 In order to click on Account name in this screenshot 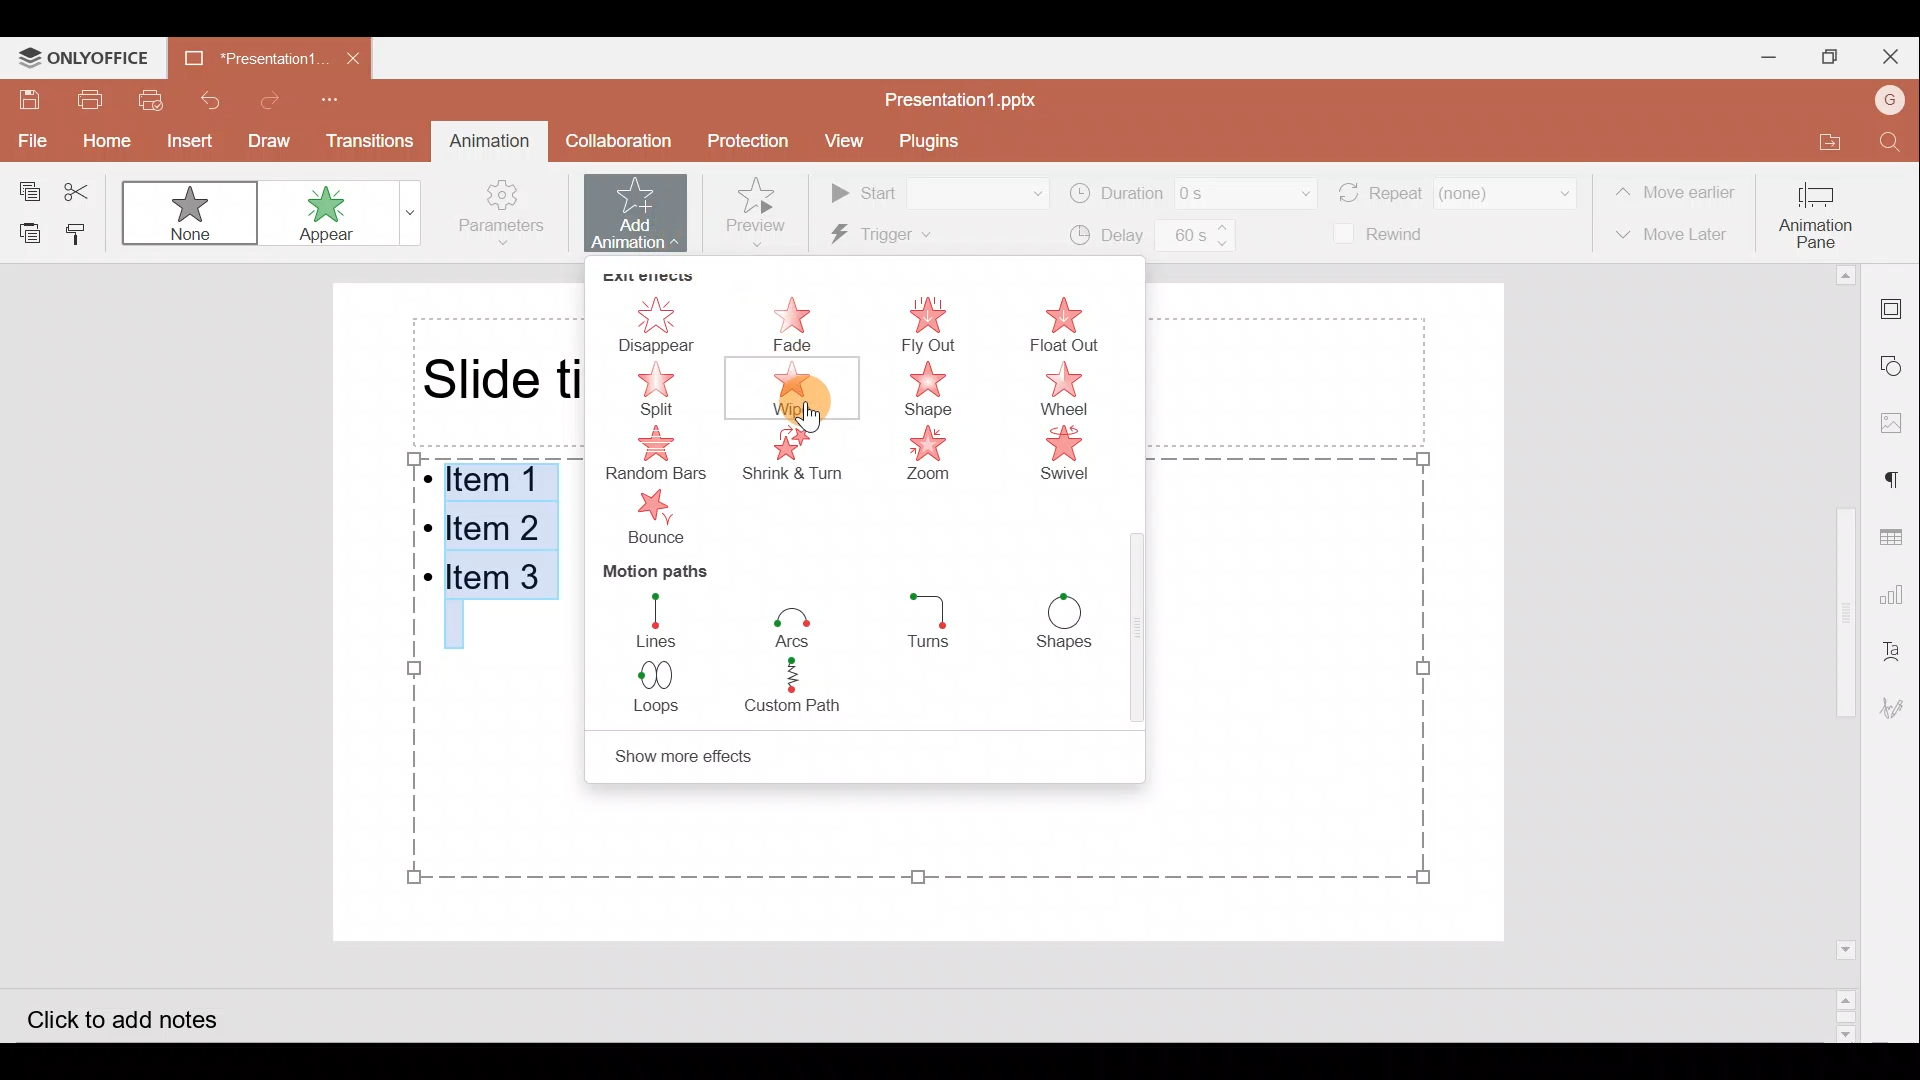, I will do `click(1891, 100)`.